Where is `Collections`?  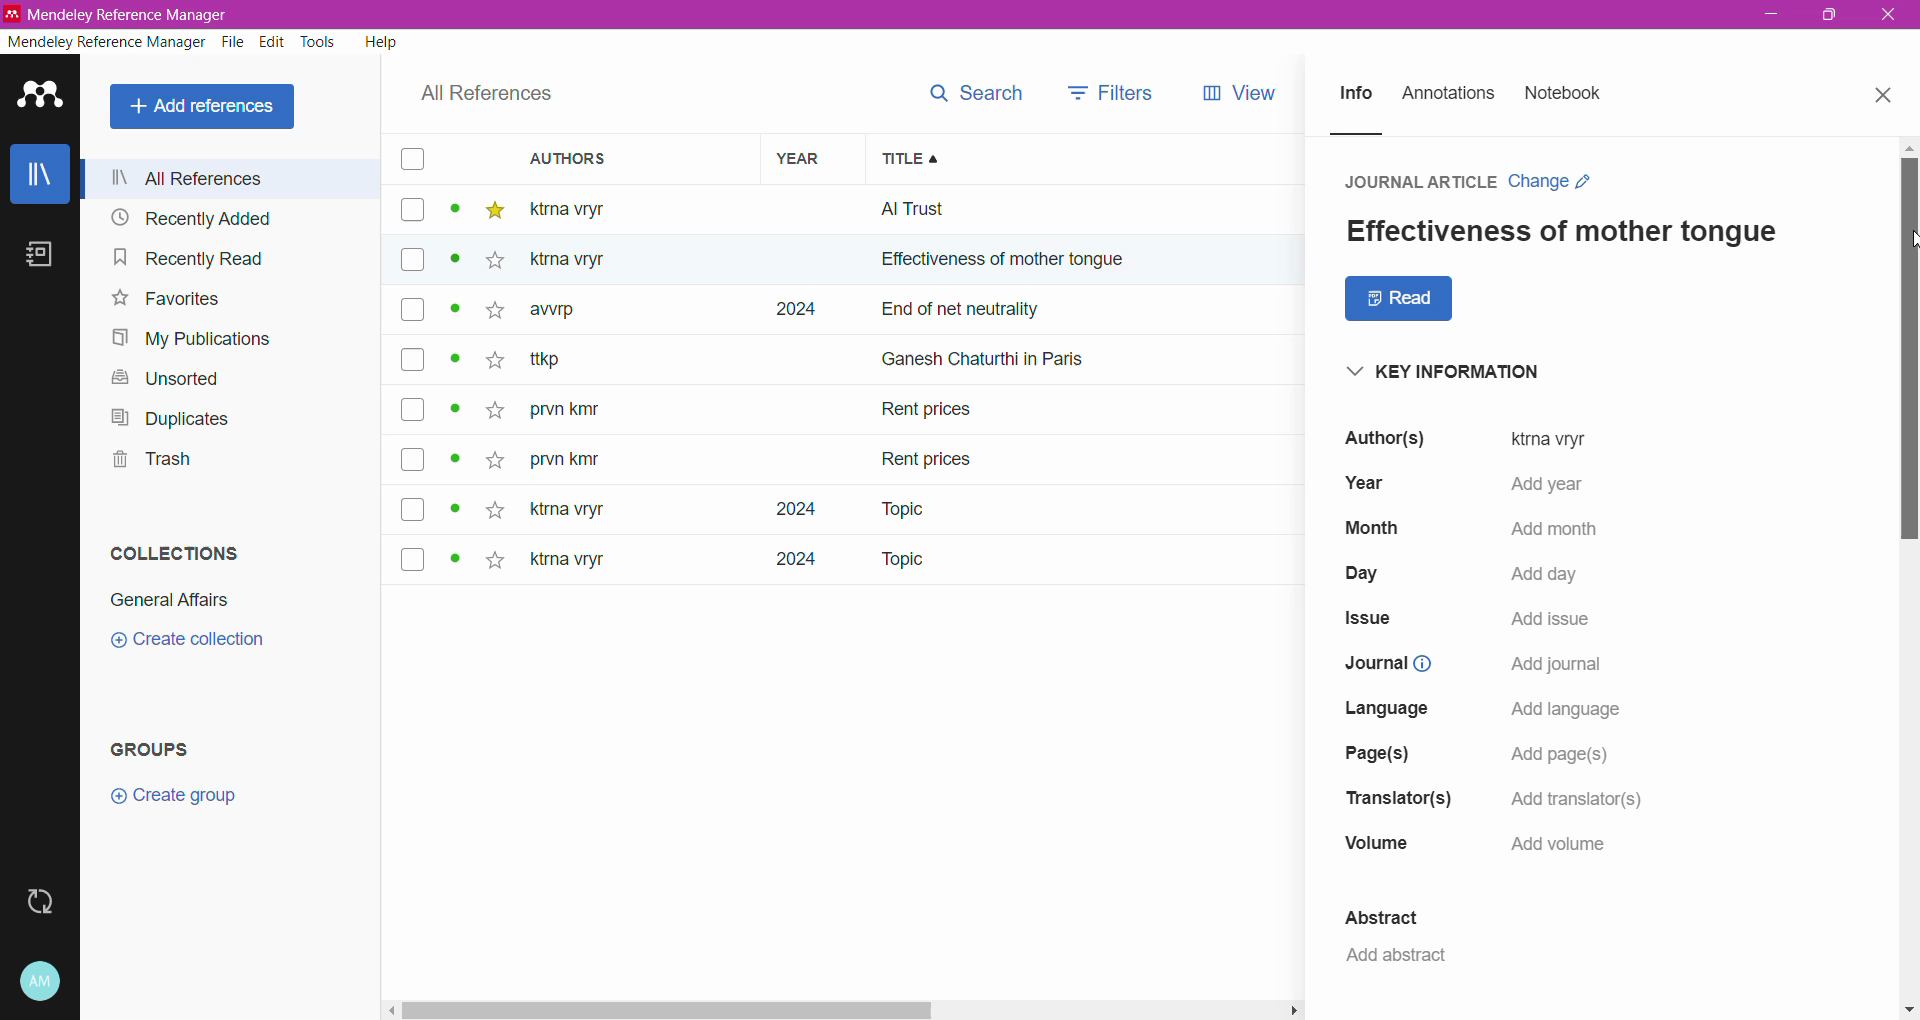
Collections is located at coordinates (176, 552).